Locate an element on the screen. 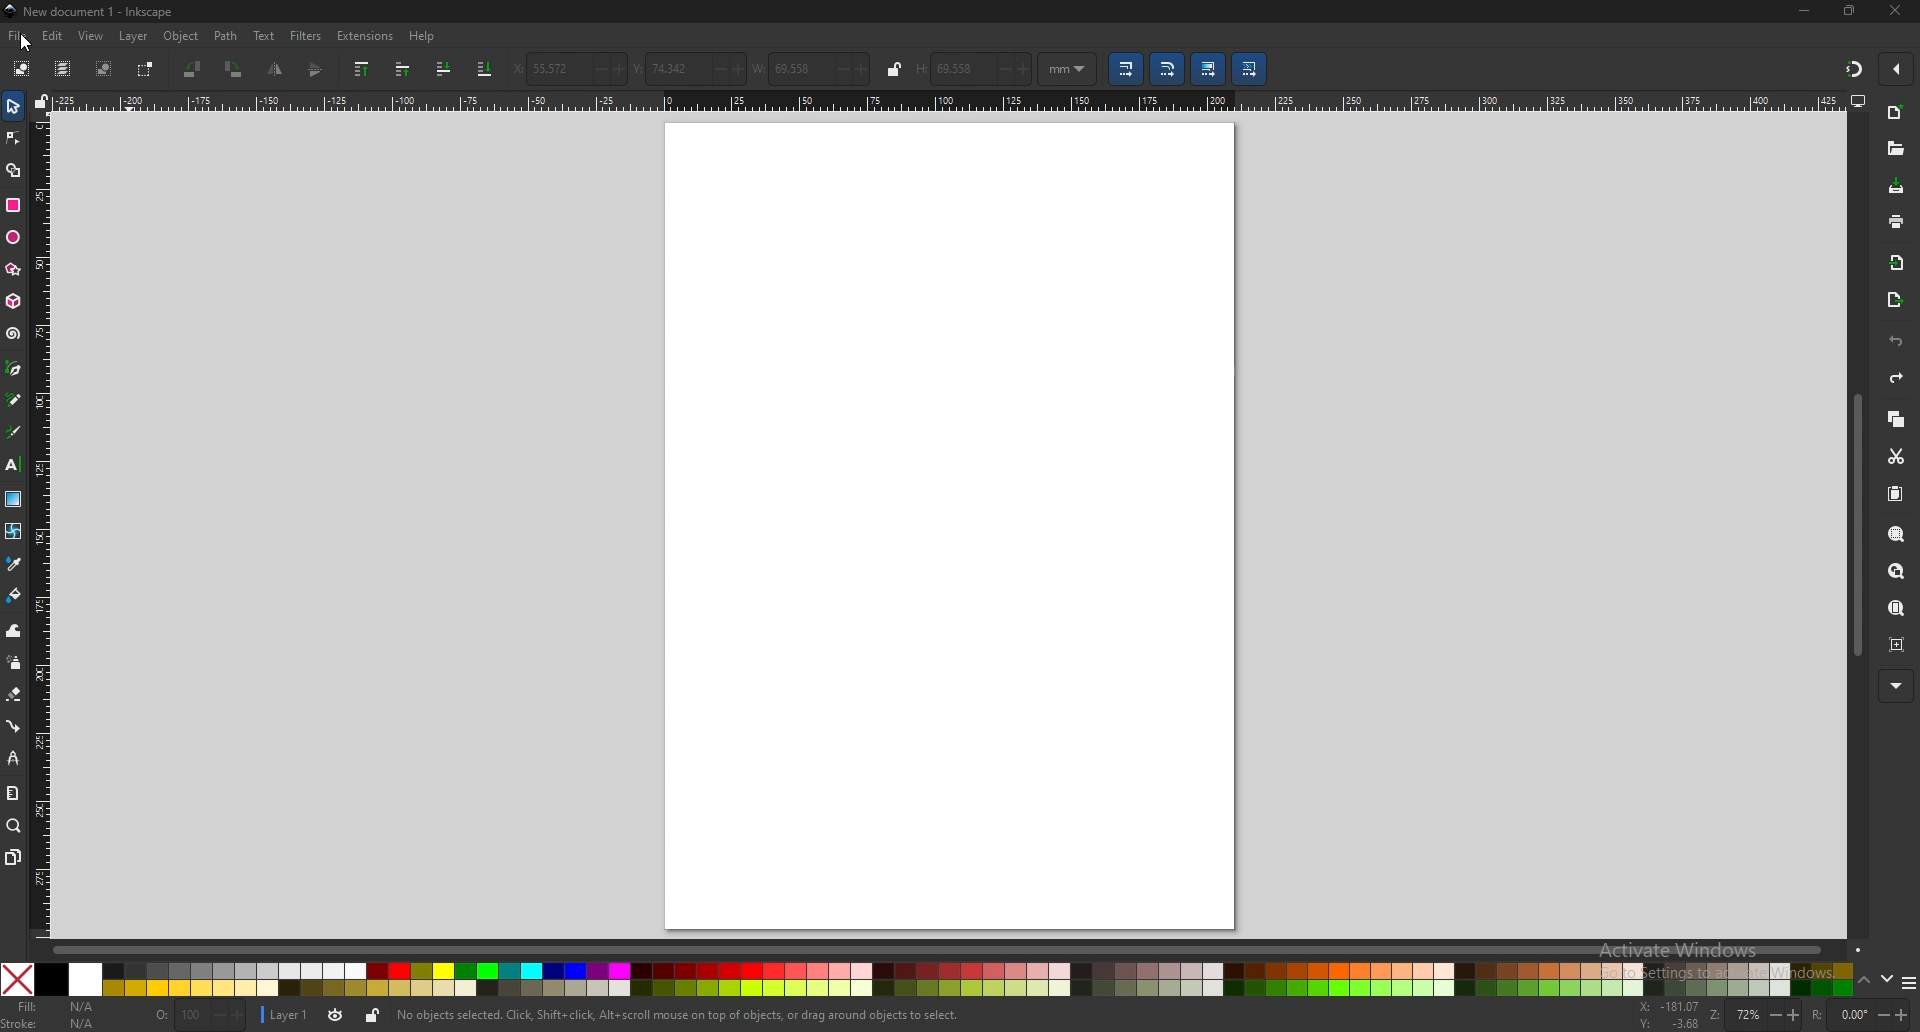 Image resolution: width=1920 pixels, height=1032 pixels. lpe is located at coordinates (12, 759).